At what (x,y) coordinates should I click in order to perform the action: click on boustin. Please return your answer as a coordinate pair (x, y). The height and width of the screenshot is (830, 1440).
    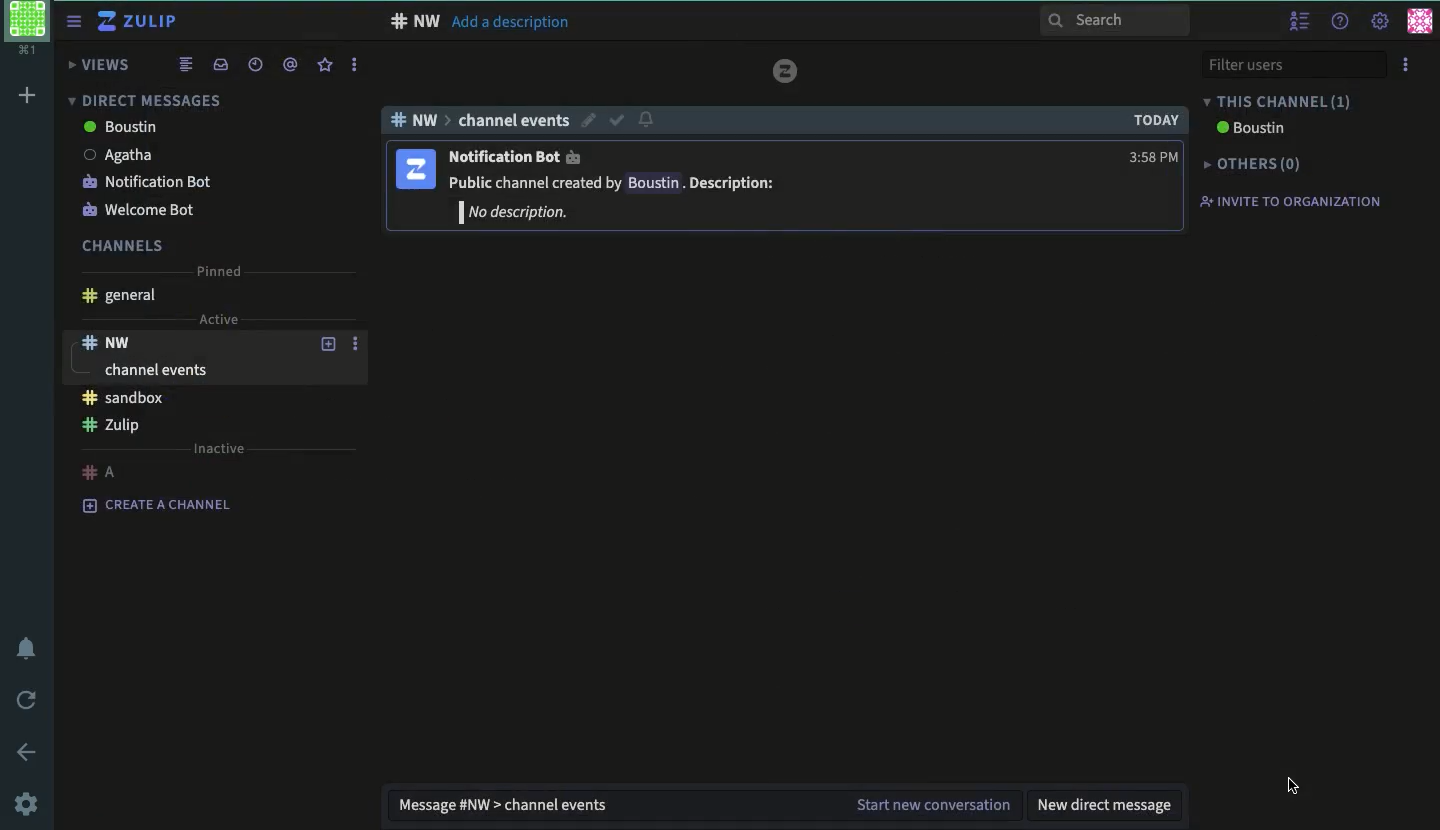
    Looking at the image, I should click on (1255, 126).